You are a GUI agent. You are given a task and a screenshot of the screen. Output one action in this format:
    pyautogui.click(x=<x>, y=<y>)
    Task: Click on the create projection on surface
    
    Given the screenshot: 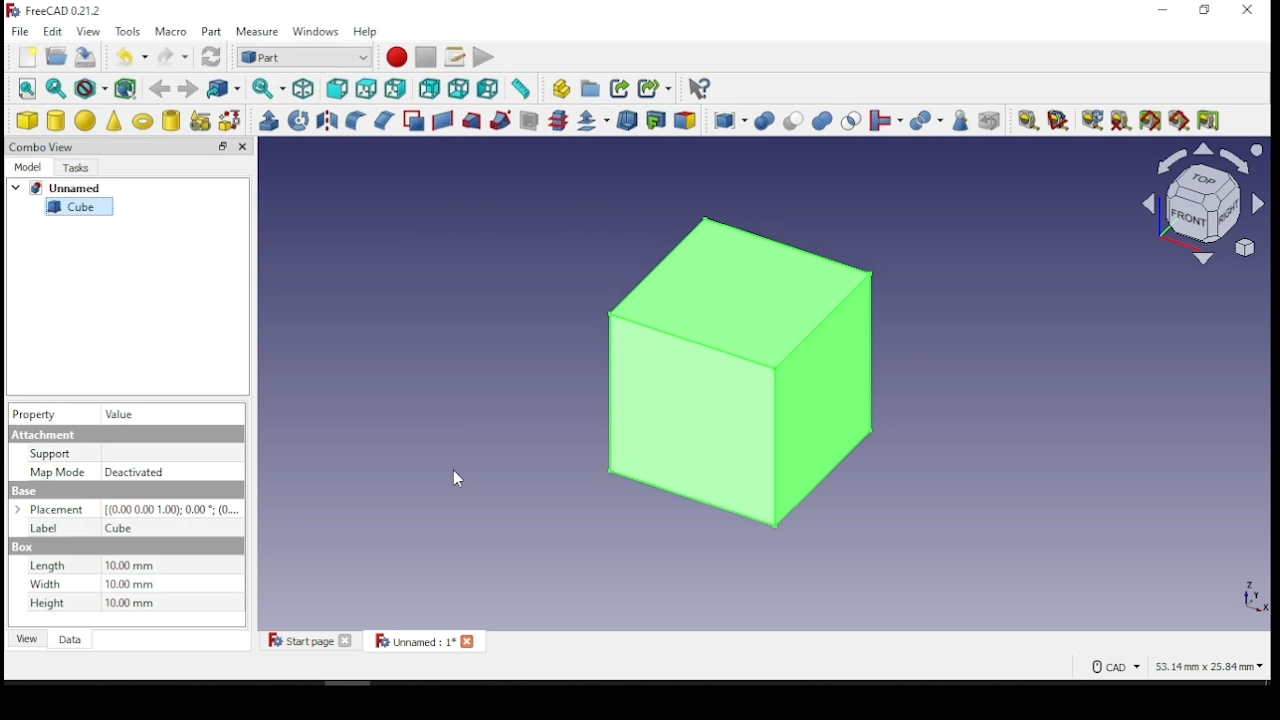 What is the action you would take?
    pyautogui.click(x=658, y=119)
    